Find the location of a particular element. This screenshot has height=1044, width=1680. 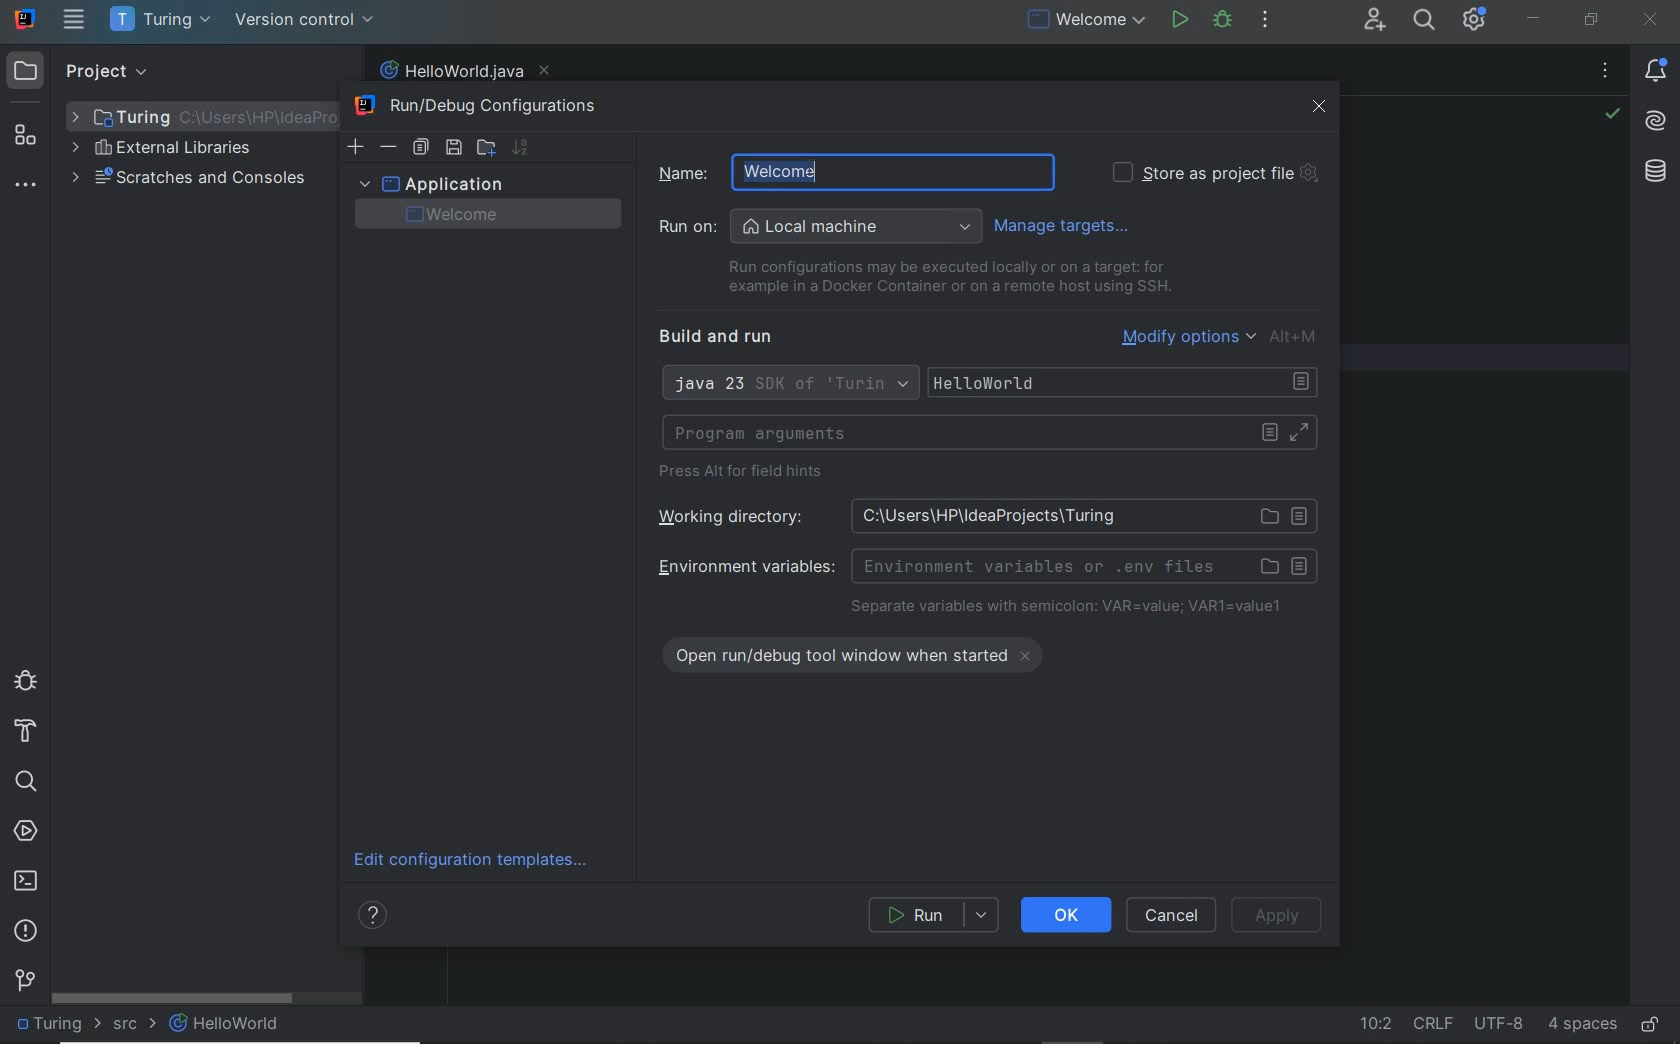

line separator is located at coordinates (1433, 1023).